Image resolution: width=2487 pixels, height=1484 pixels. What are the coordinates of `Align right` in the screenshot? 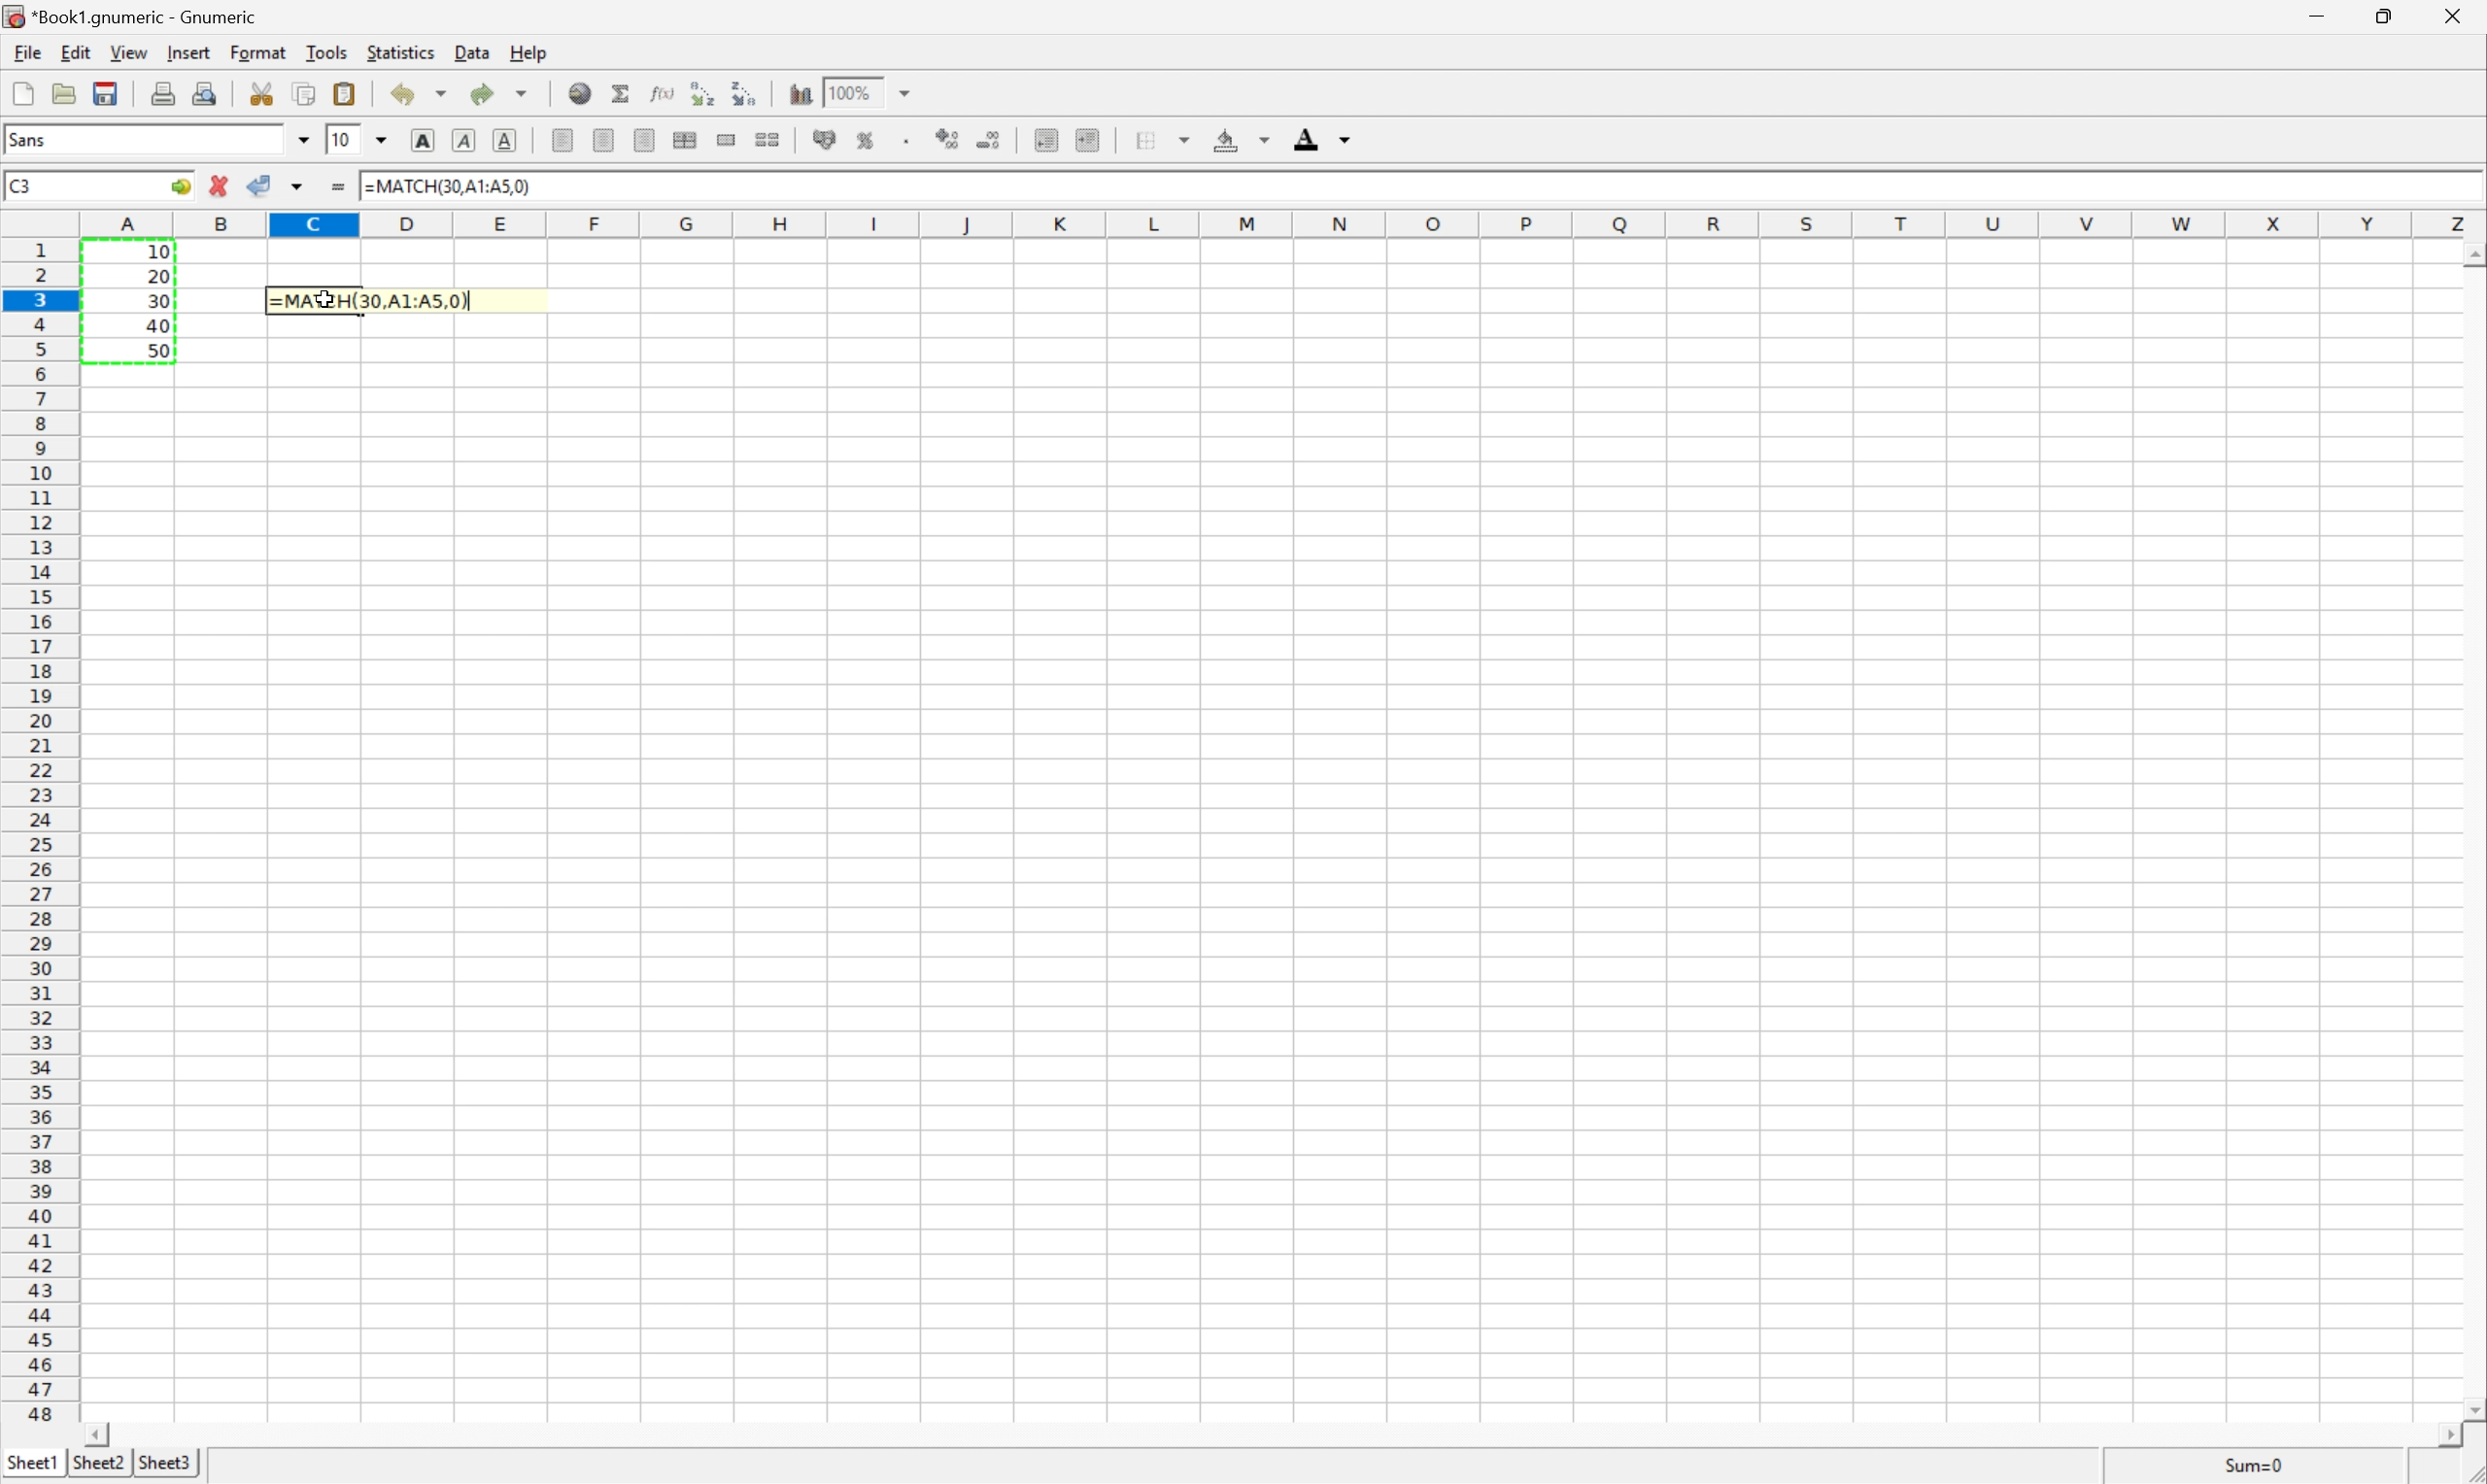 It's located at (645, 140).